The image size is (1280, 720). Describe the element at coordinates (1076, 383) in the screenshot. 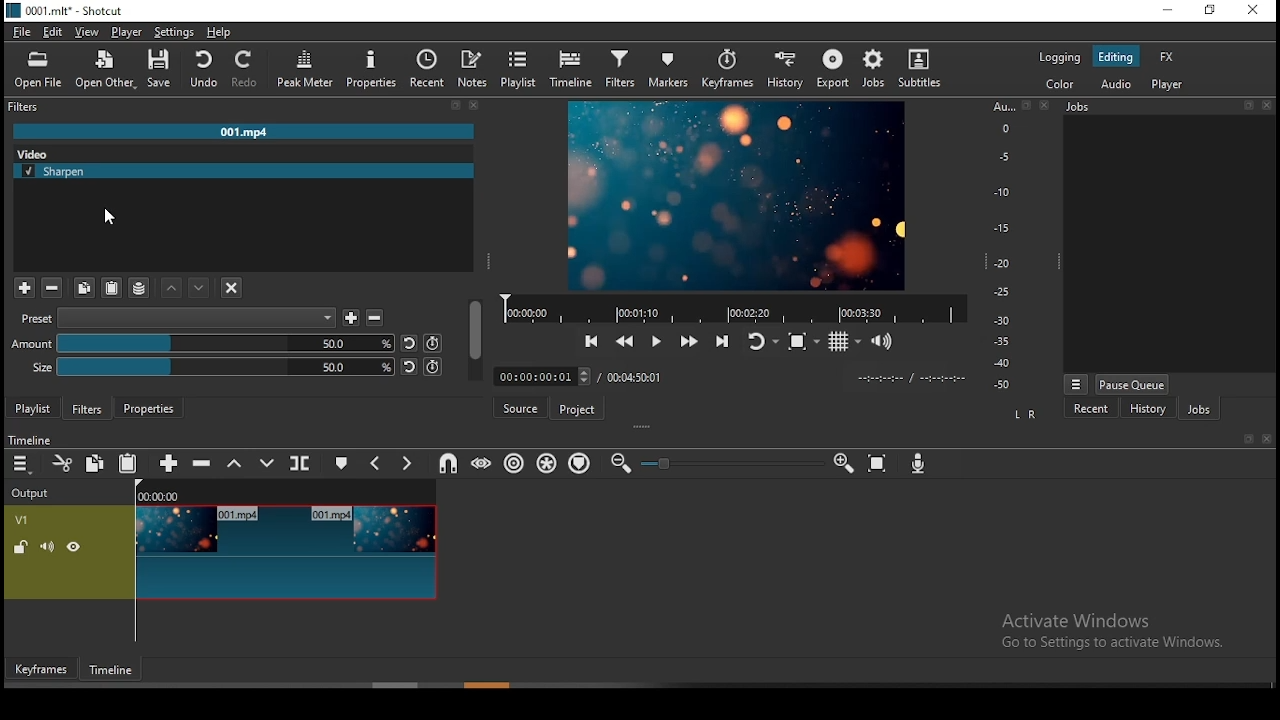

I see `view menu` at that location.